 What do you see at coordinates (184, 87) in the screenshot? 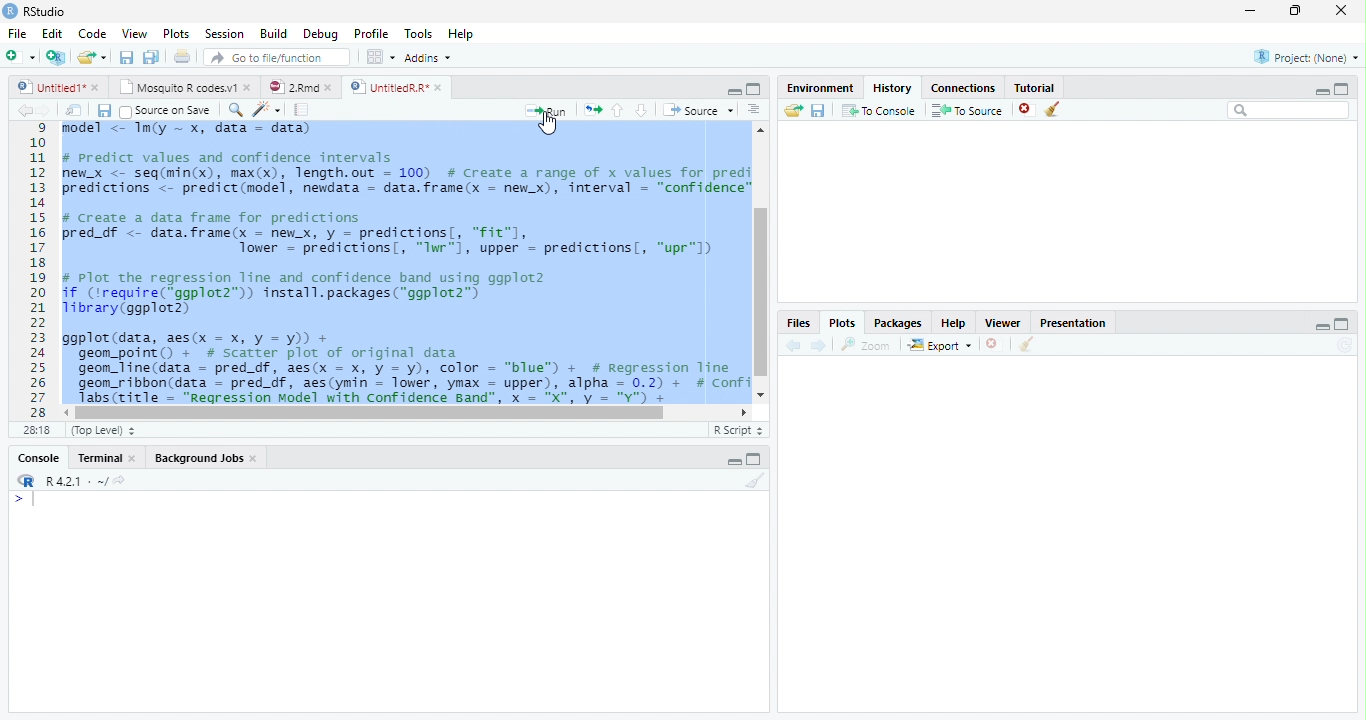
I see `Mosquito R codes` at bounding box center [184, 87].